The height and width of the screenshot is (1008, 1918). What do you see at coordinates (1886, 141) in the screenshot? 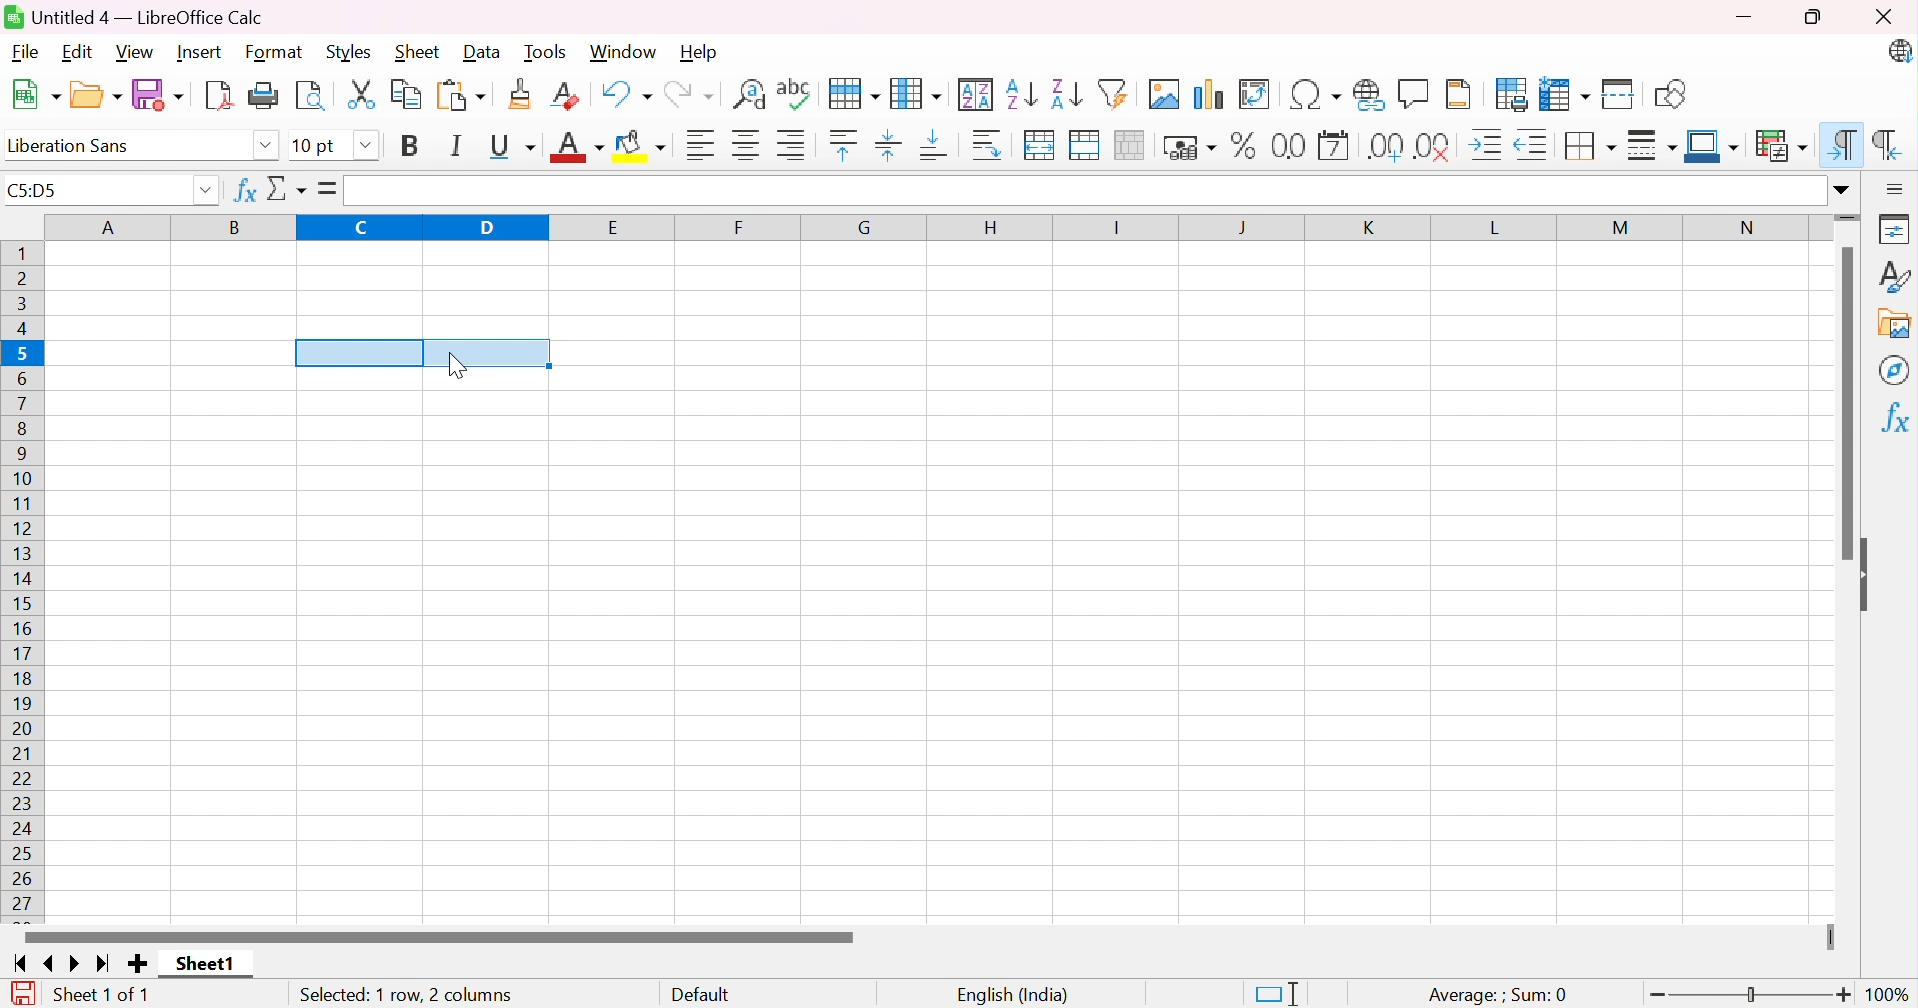
I see `Right-To-Left` at bounding box center [1886, 141].